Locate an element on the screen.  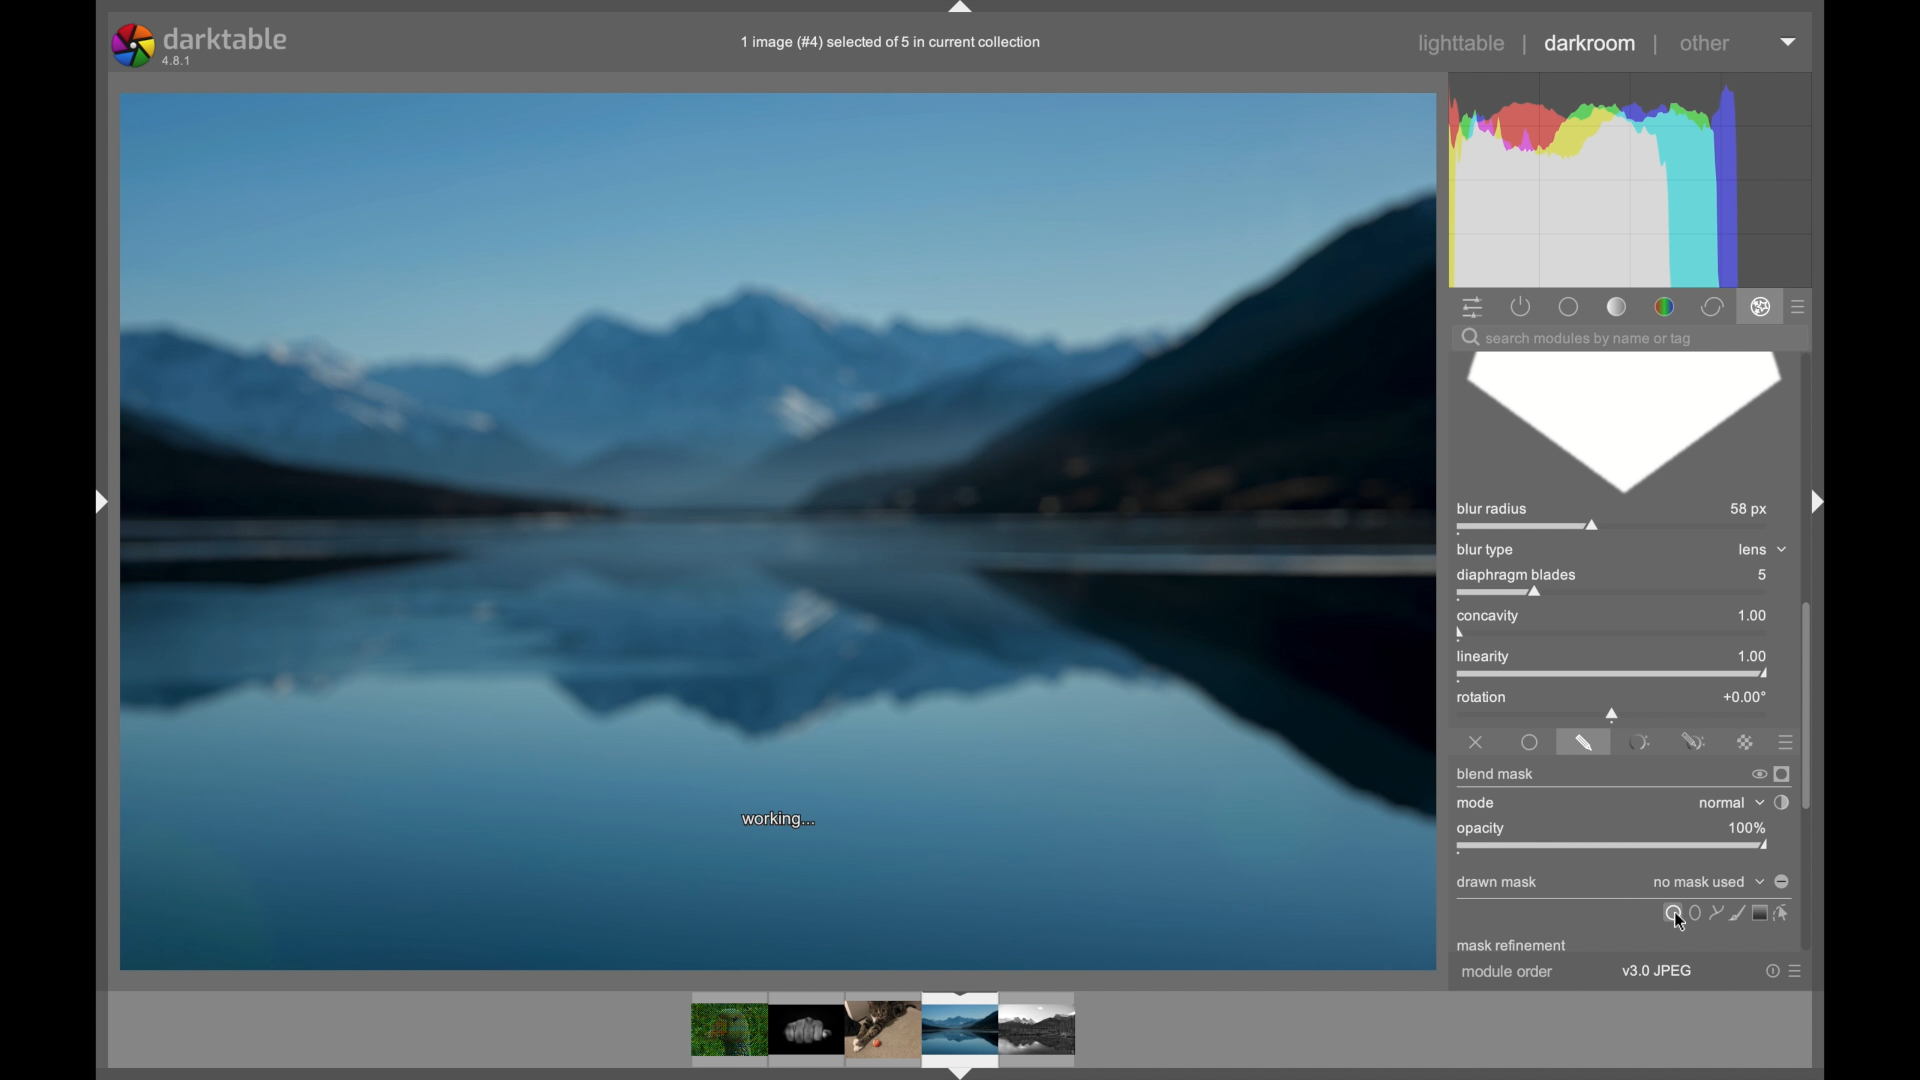
58 px is located at coordinates (1746, 509).